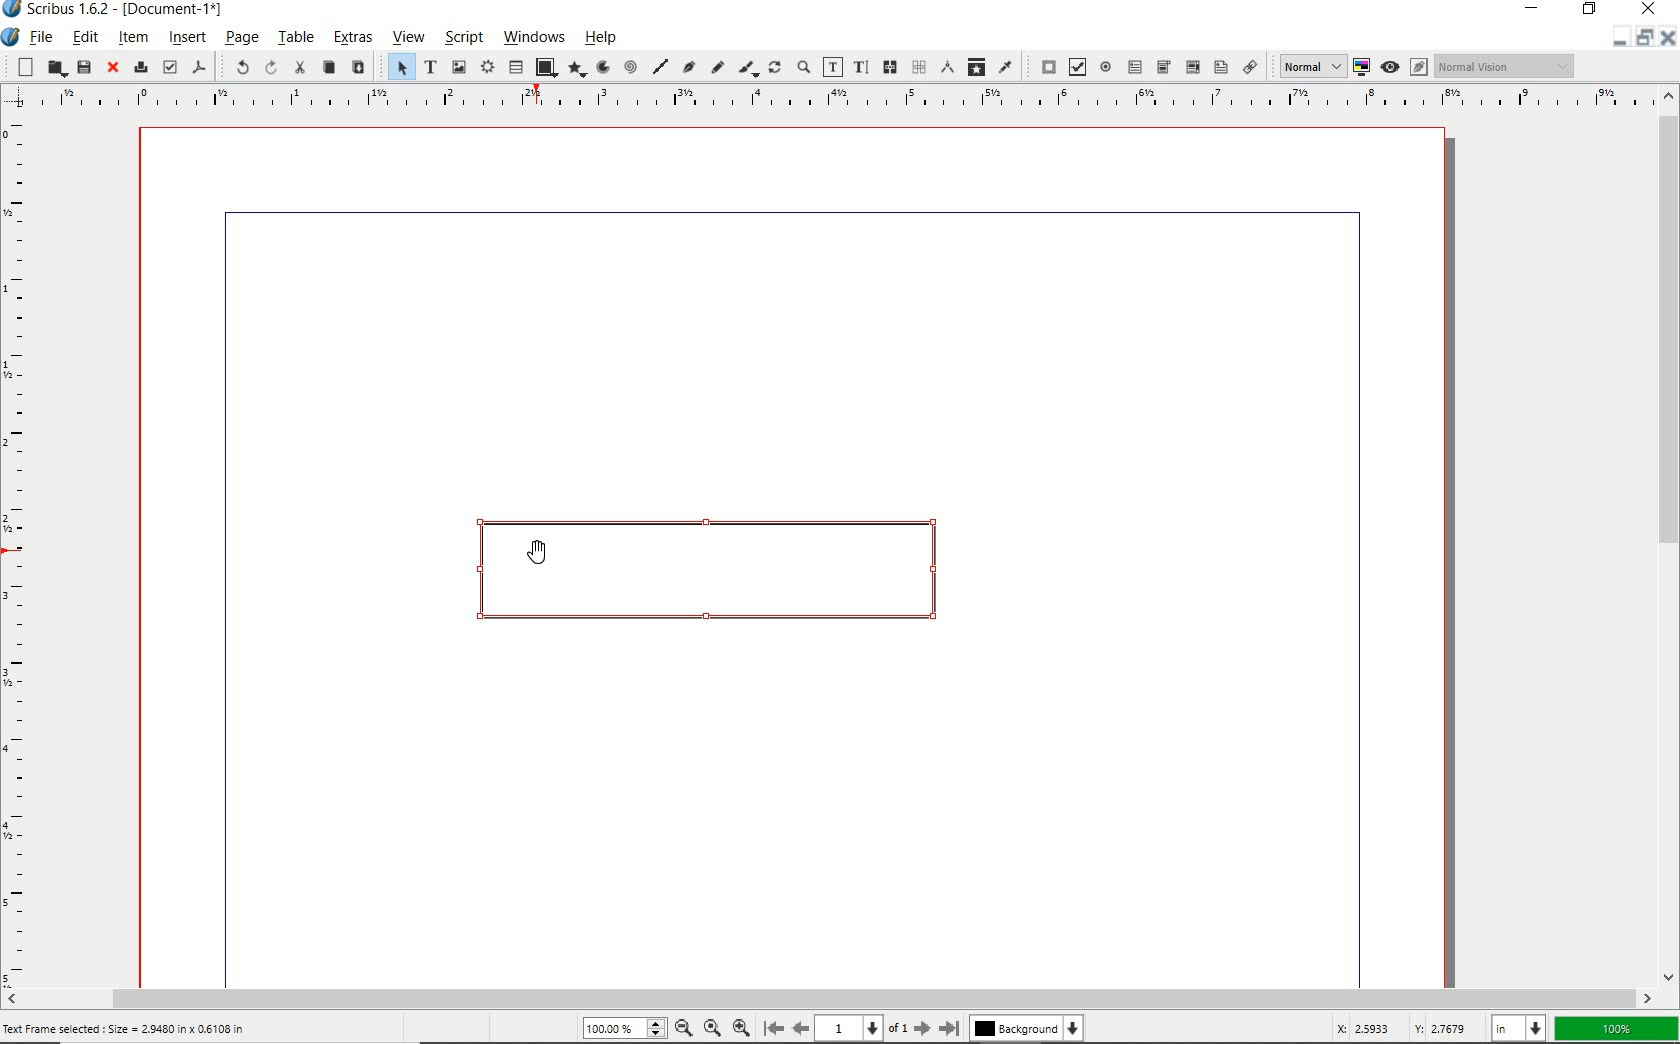  What do you see at coordinates (710, 1027) in the screenshot?
I see `Zoom to 100%` at bounding box center [710, 1027].